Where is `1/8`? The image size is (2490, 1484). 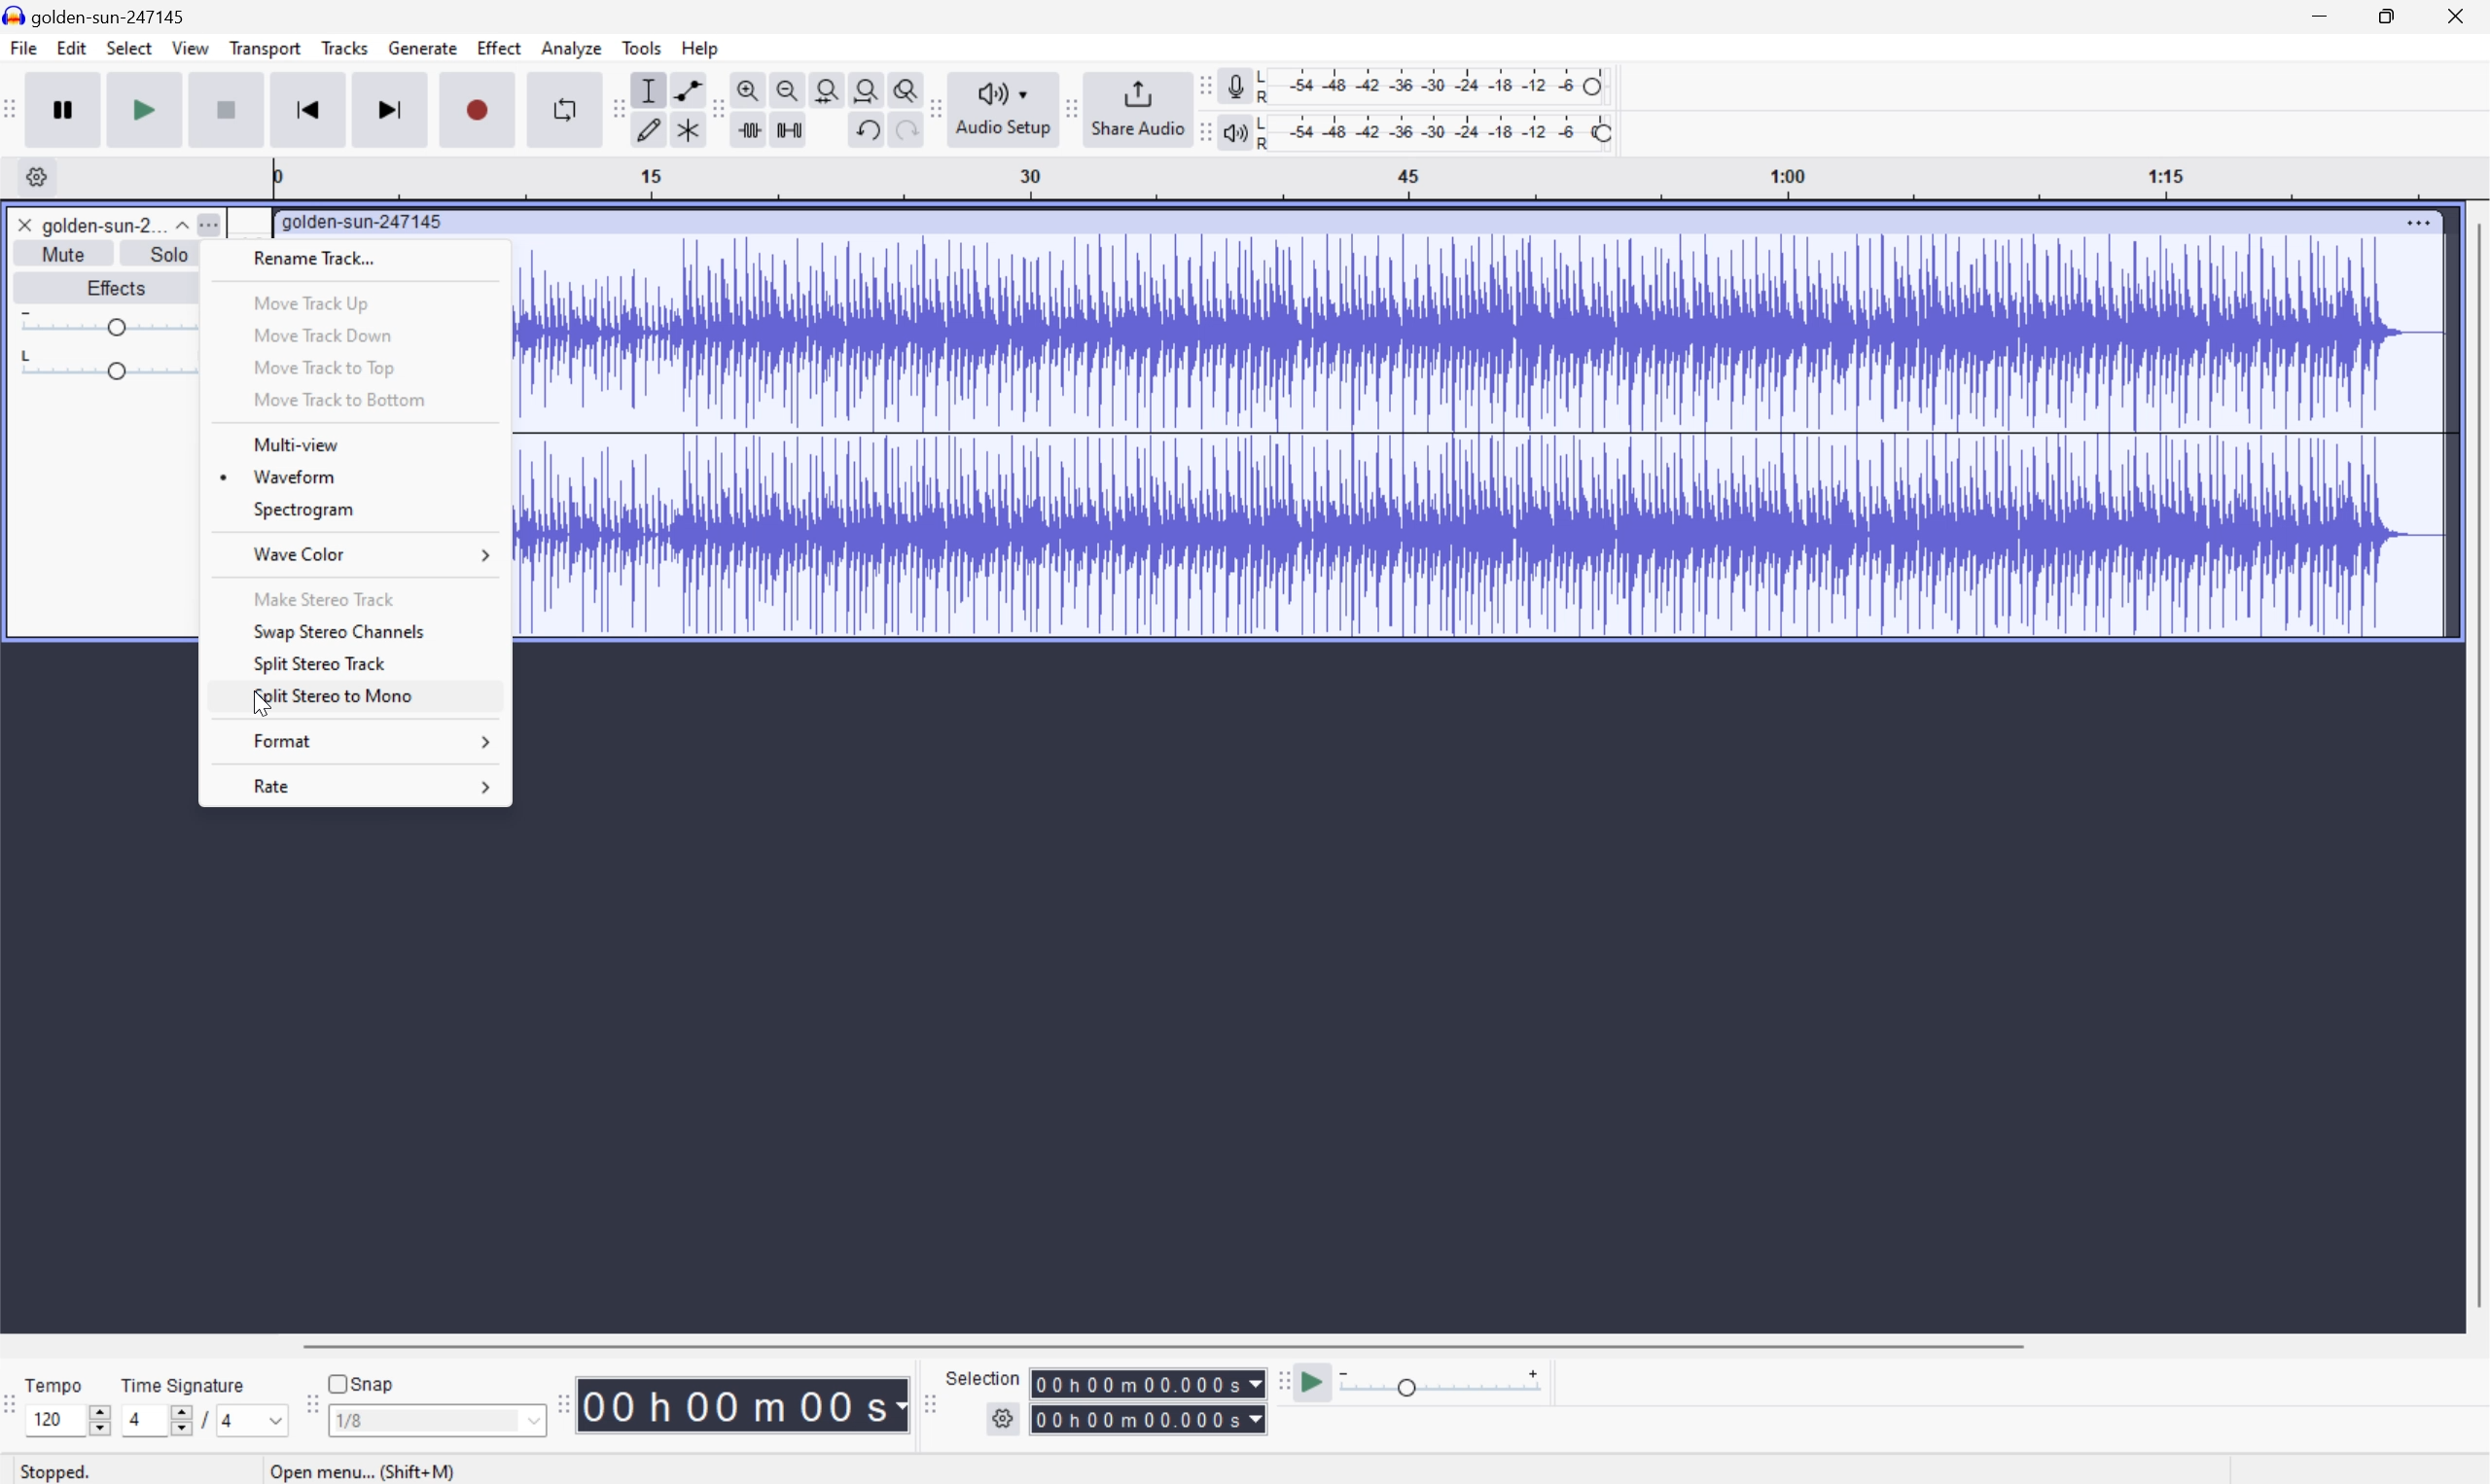
1/8 is located at coordinates (436, 1419).